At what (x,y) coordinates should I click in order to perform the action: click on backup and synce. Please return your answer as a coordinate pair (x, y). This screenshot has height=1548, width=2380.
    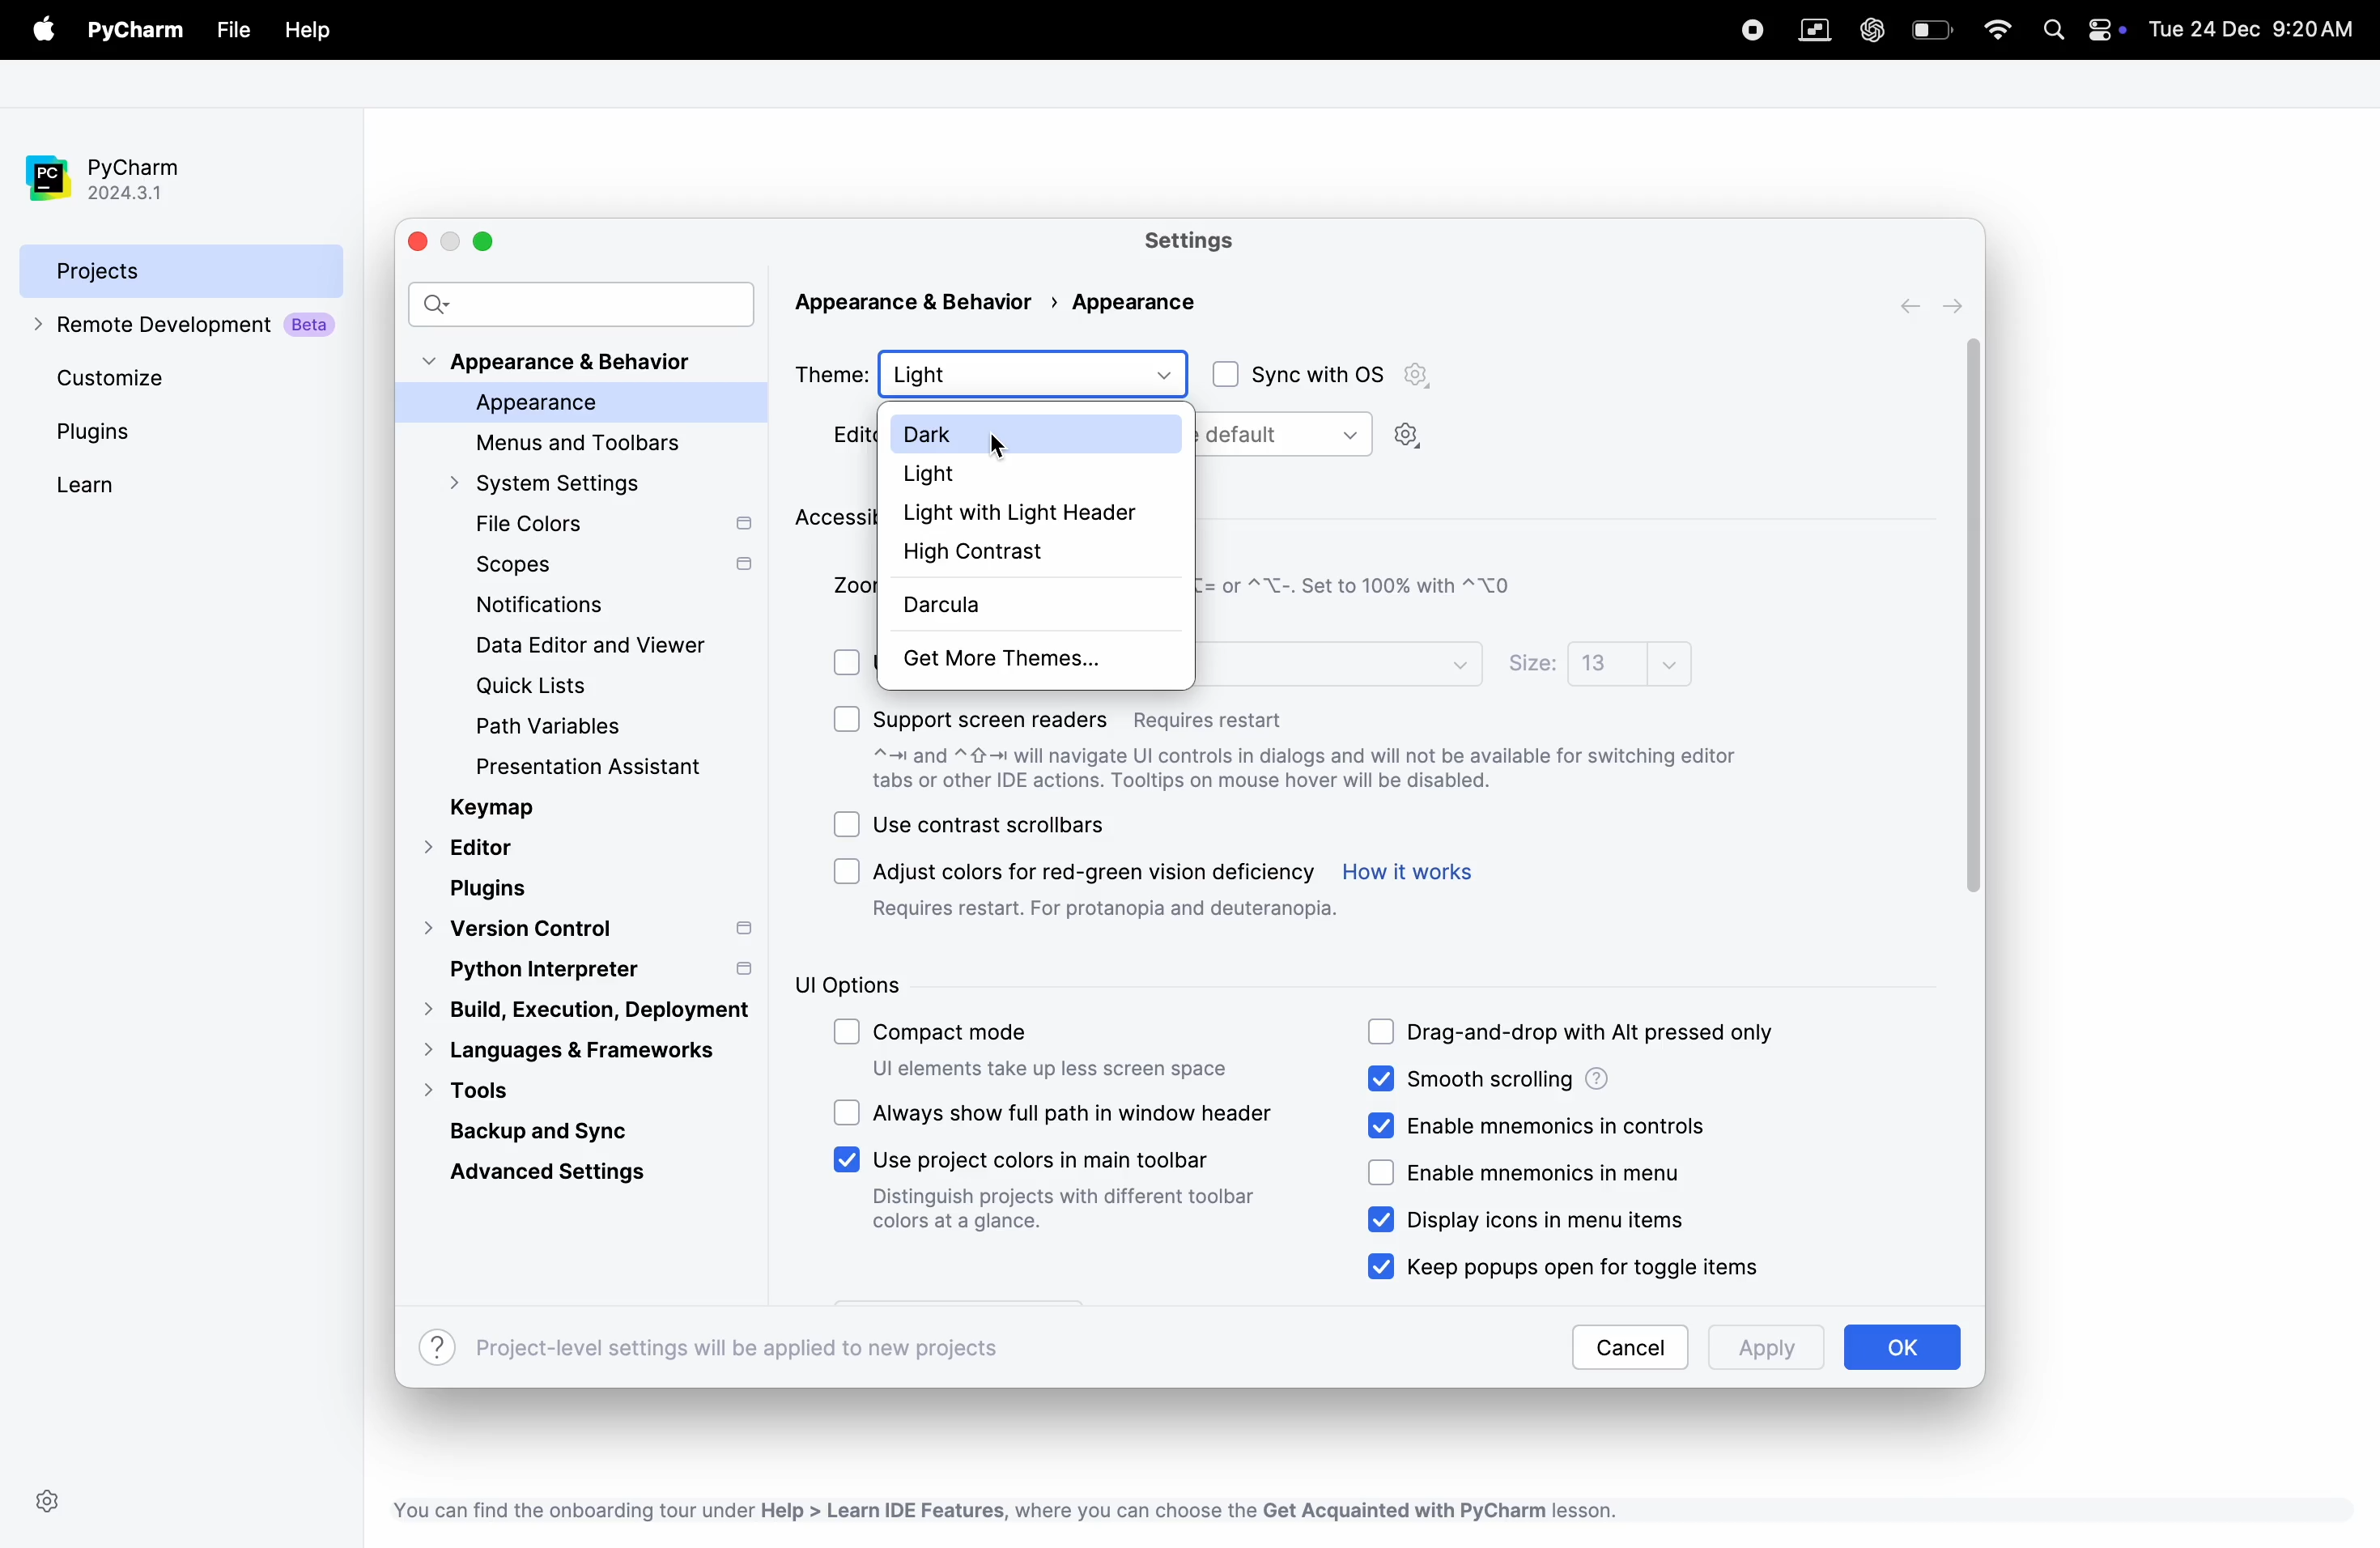
    Looking at the image, I should click on (566, 1128).